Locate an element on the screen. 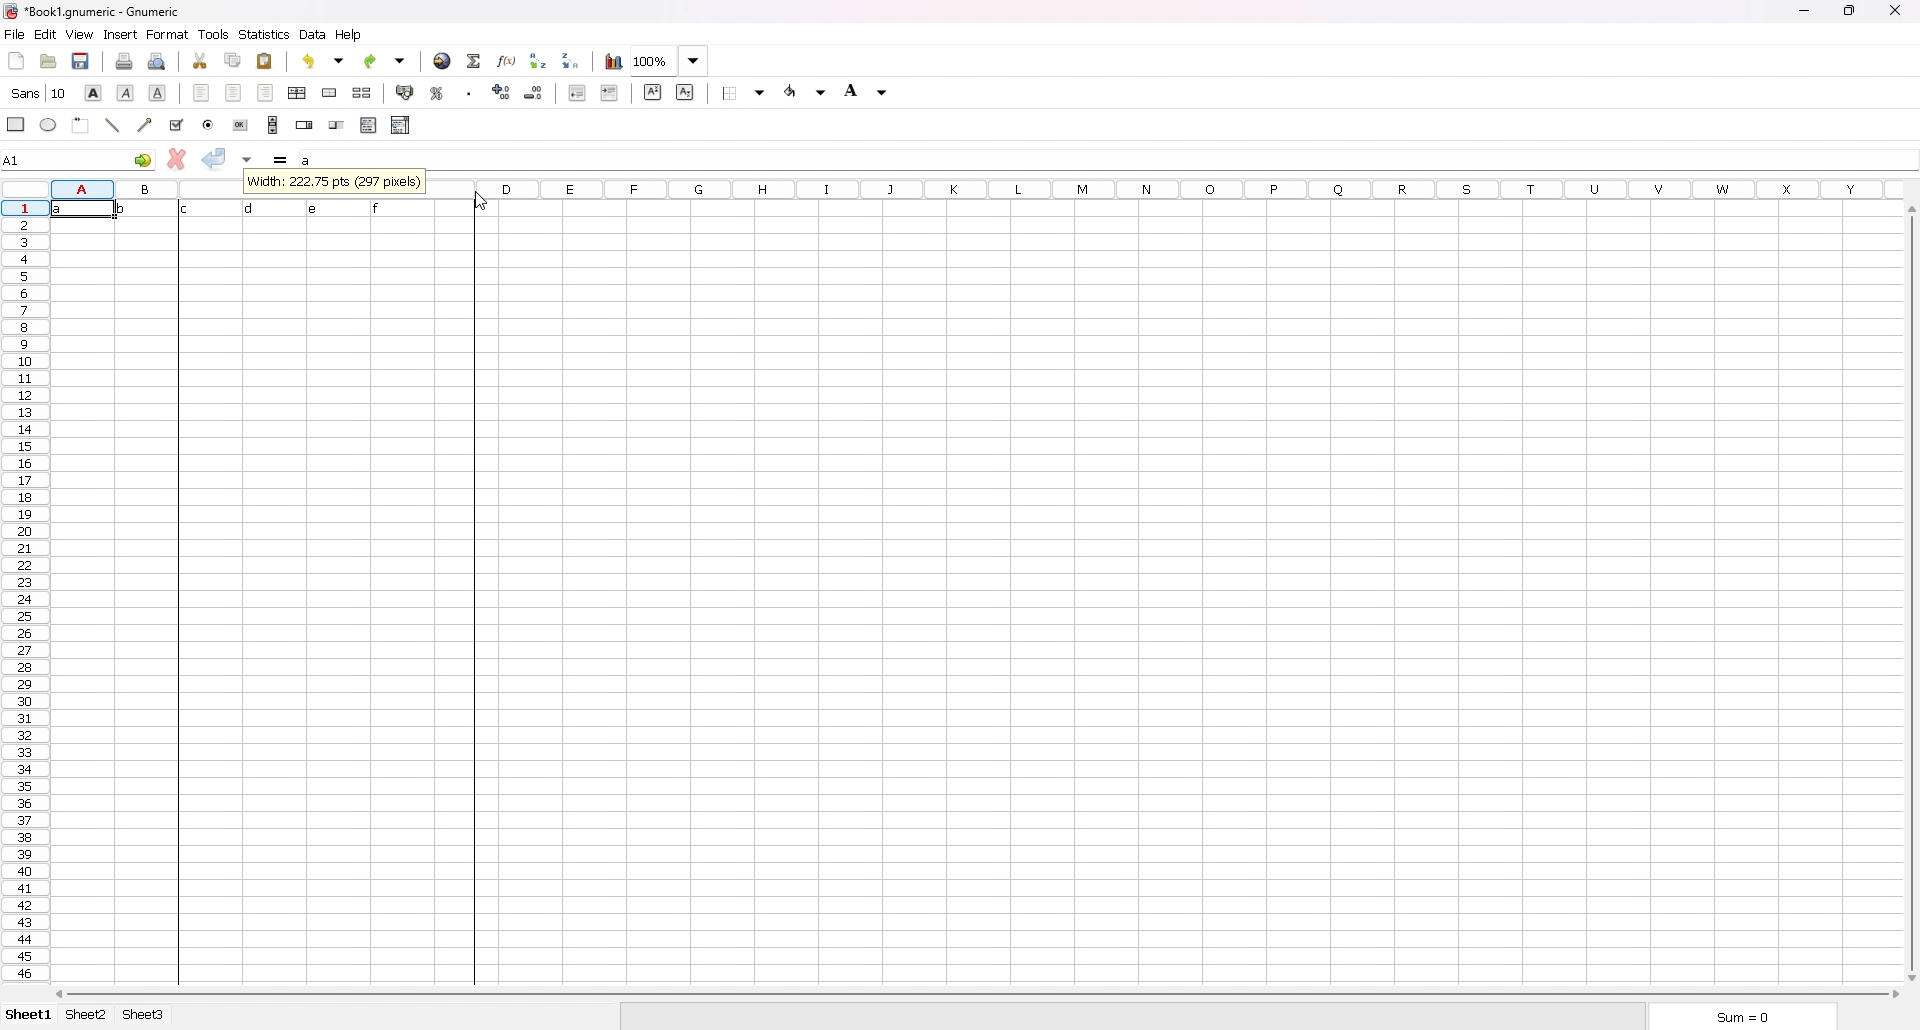 The width and height of the screenshot is (1920, 1030). sum is located at coordinates (1737, 1015).